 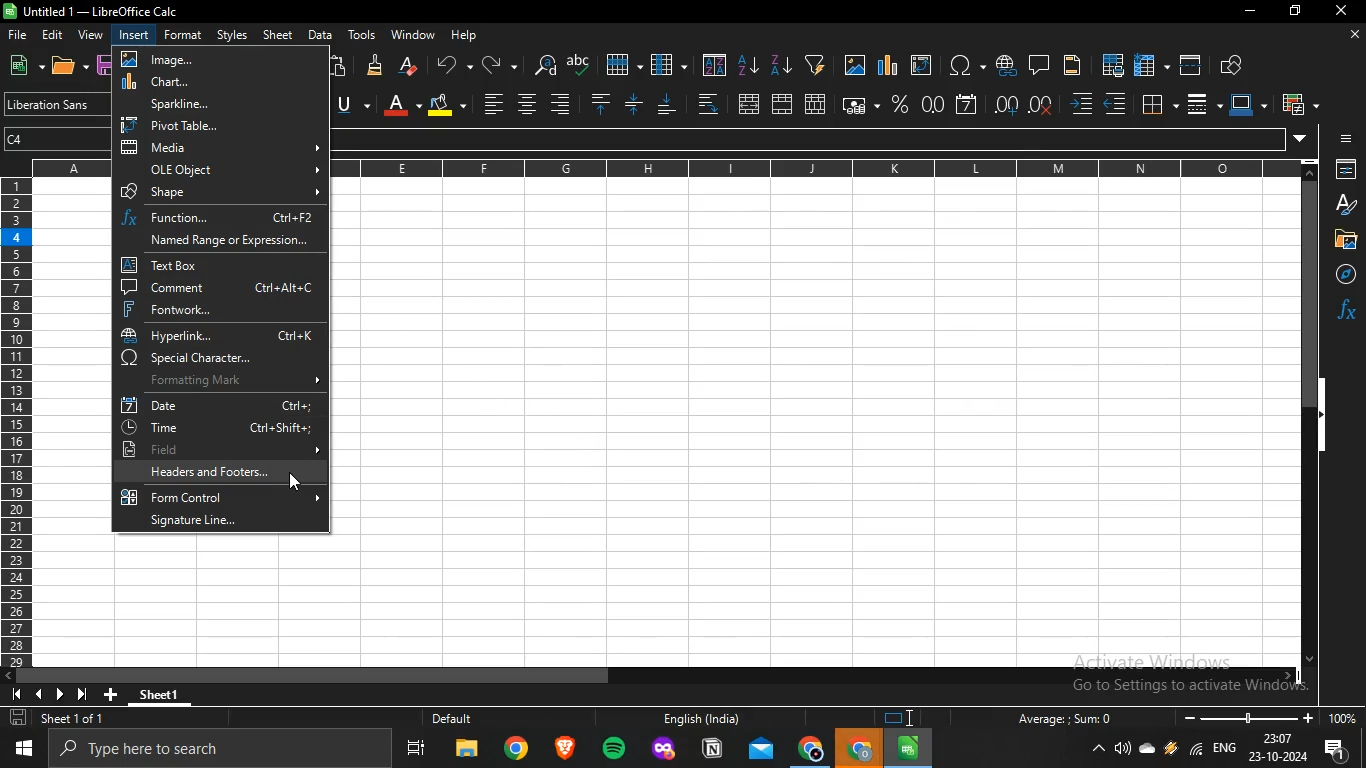 I want to click on format, so click(x=184, y=34).